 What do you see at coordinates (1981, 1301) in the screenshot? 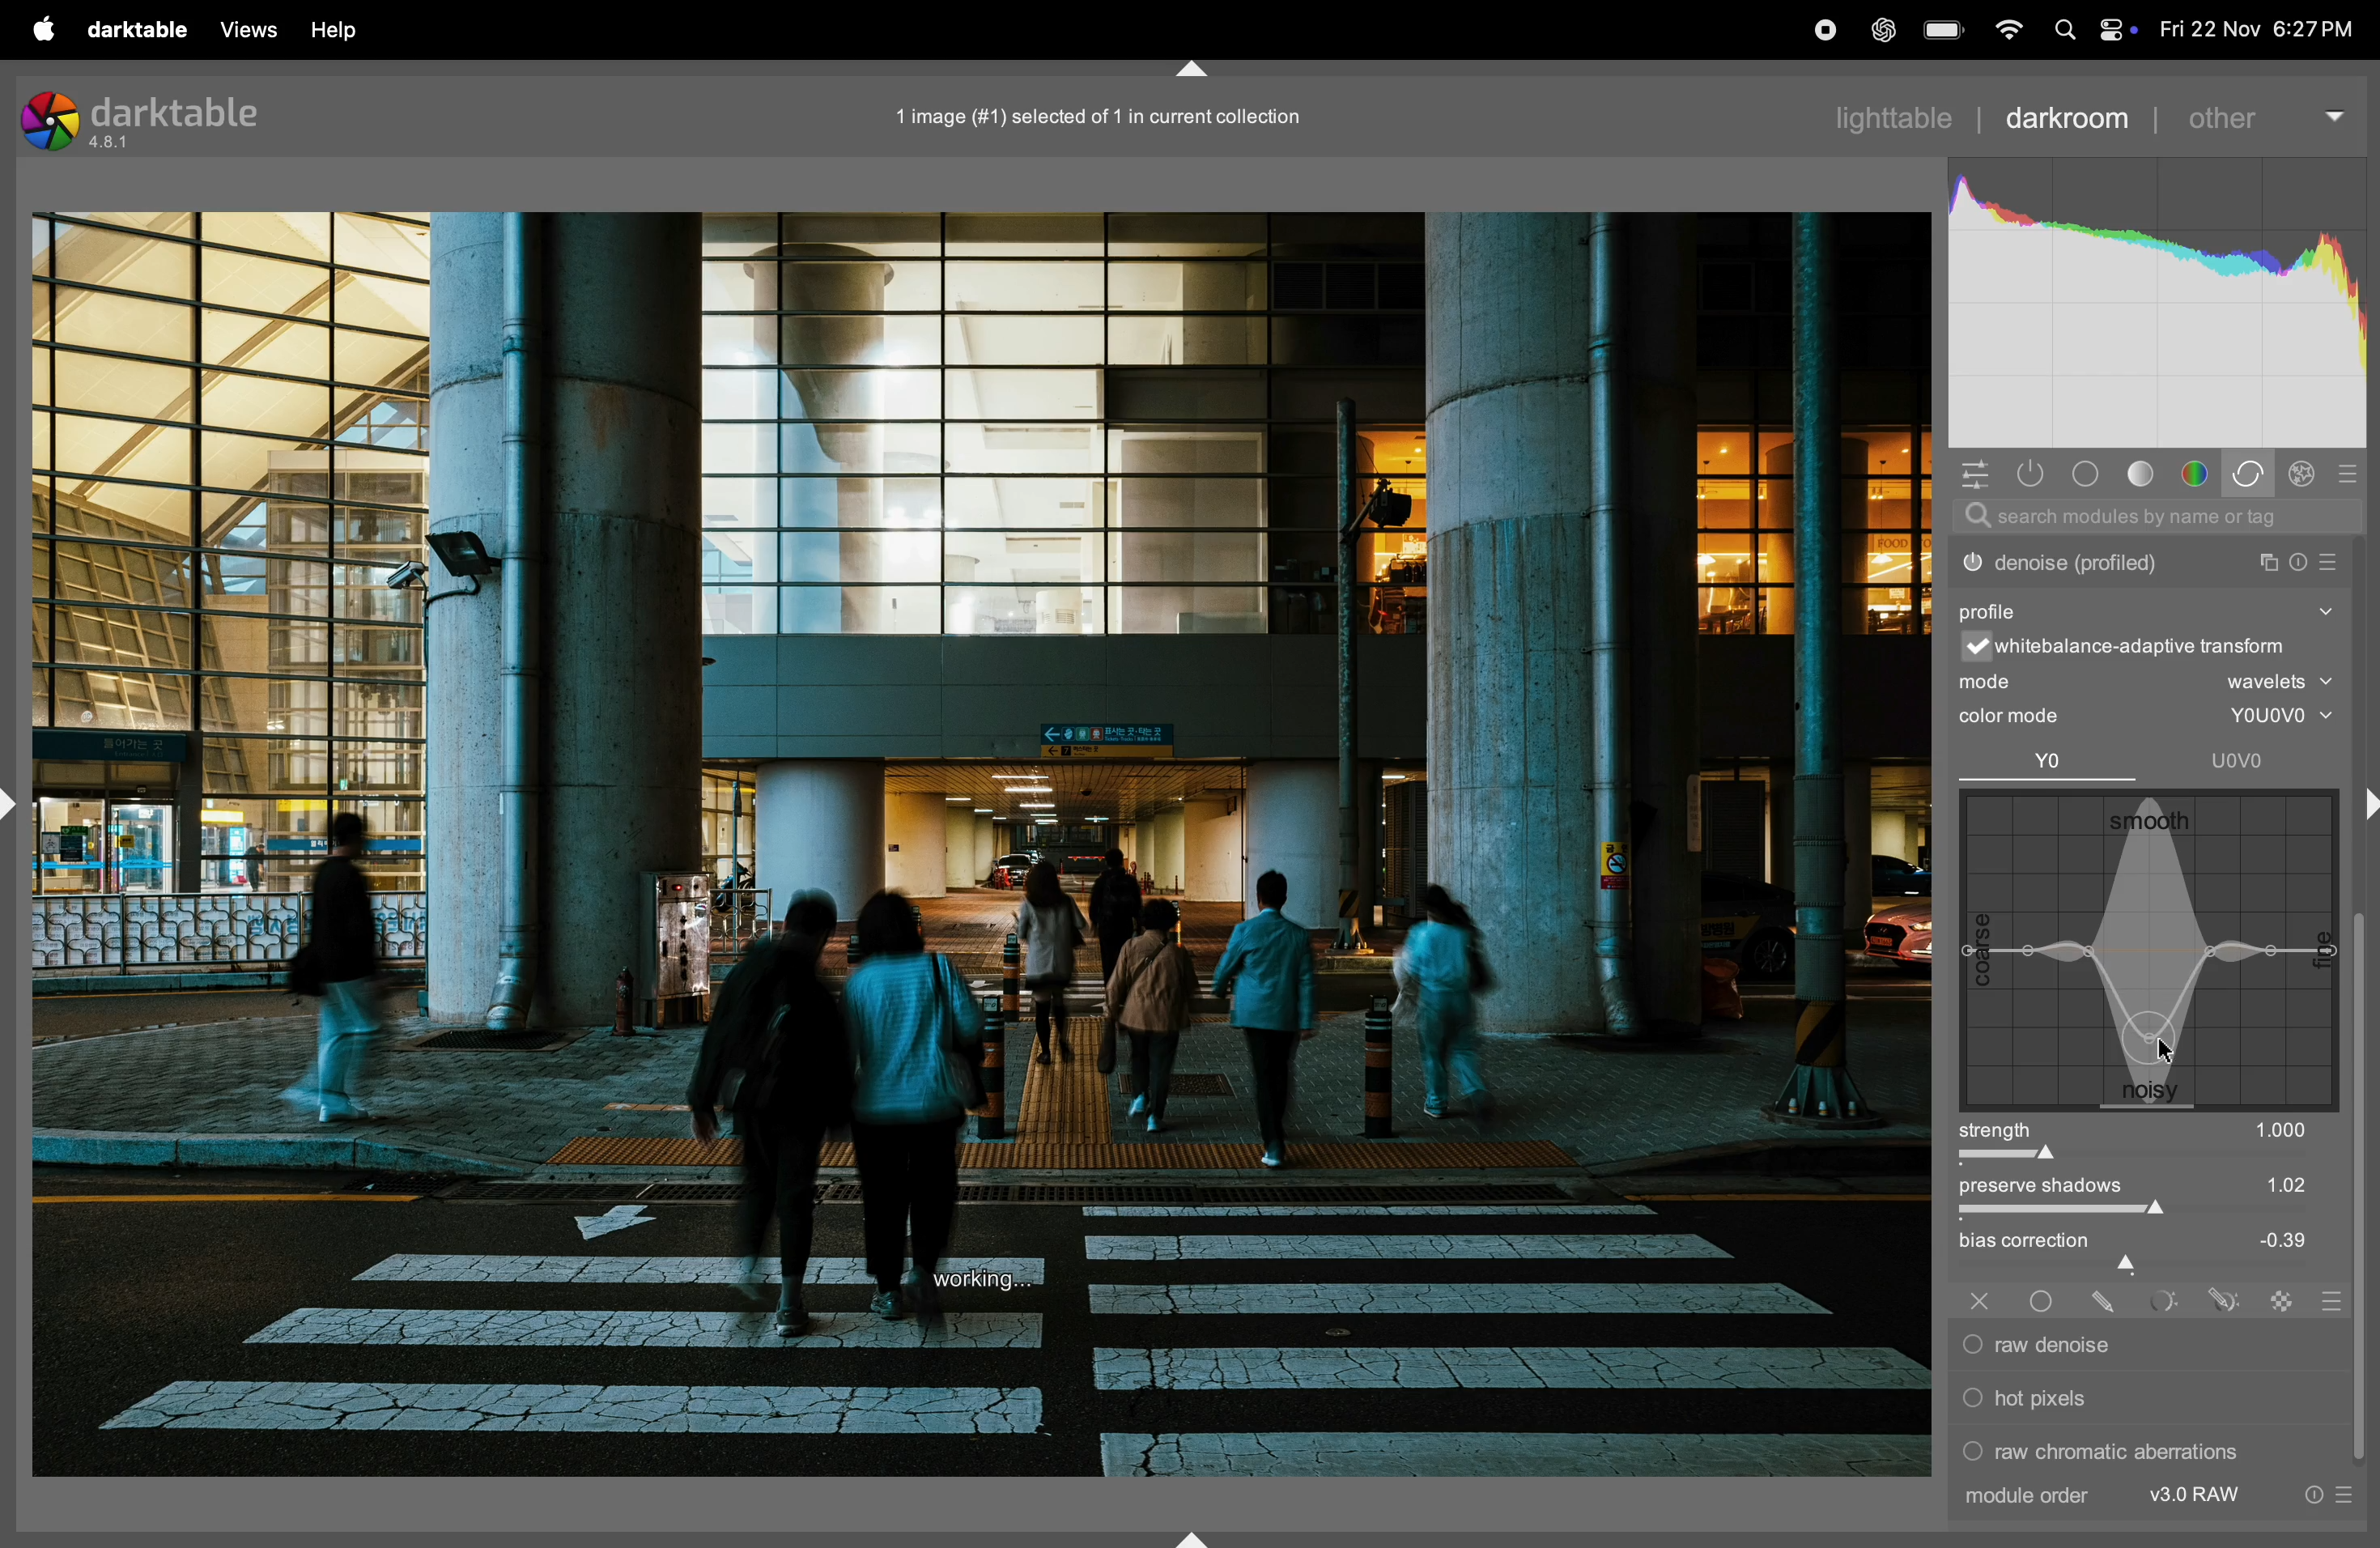
I see `off` at bounding box center [1981, 1301].